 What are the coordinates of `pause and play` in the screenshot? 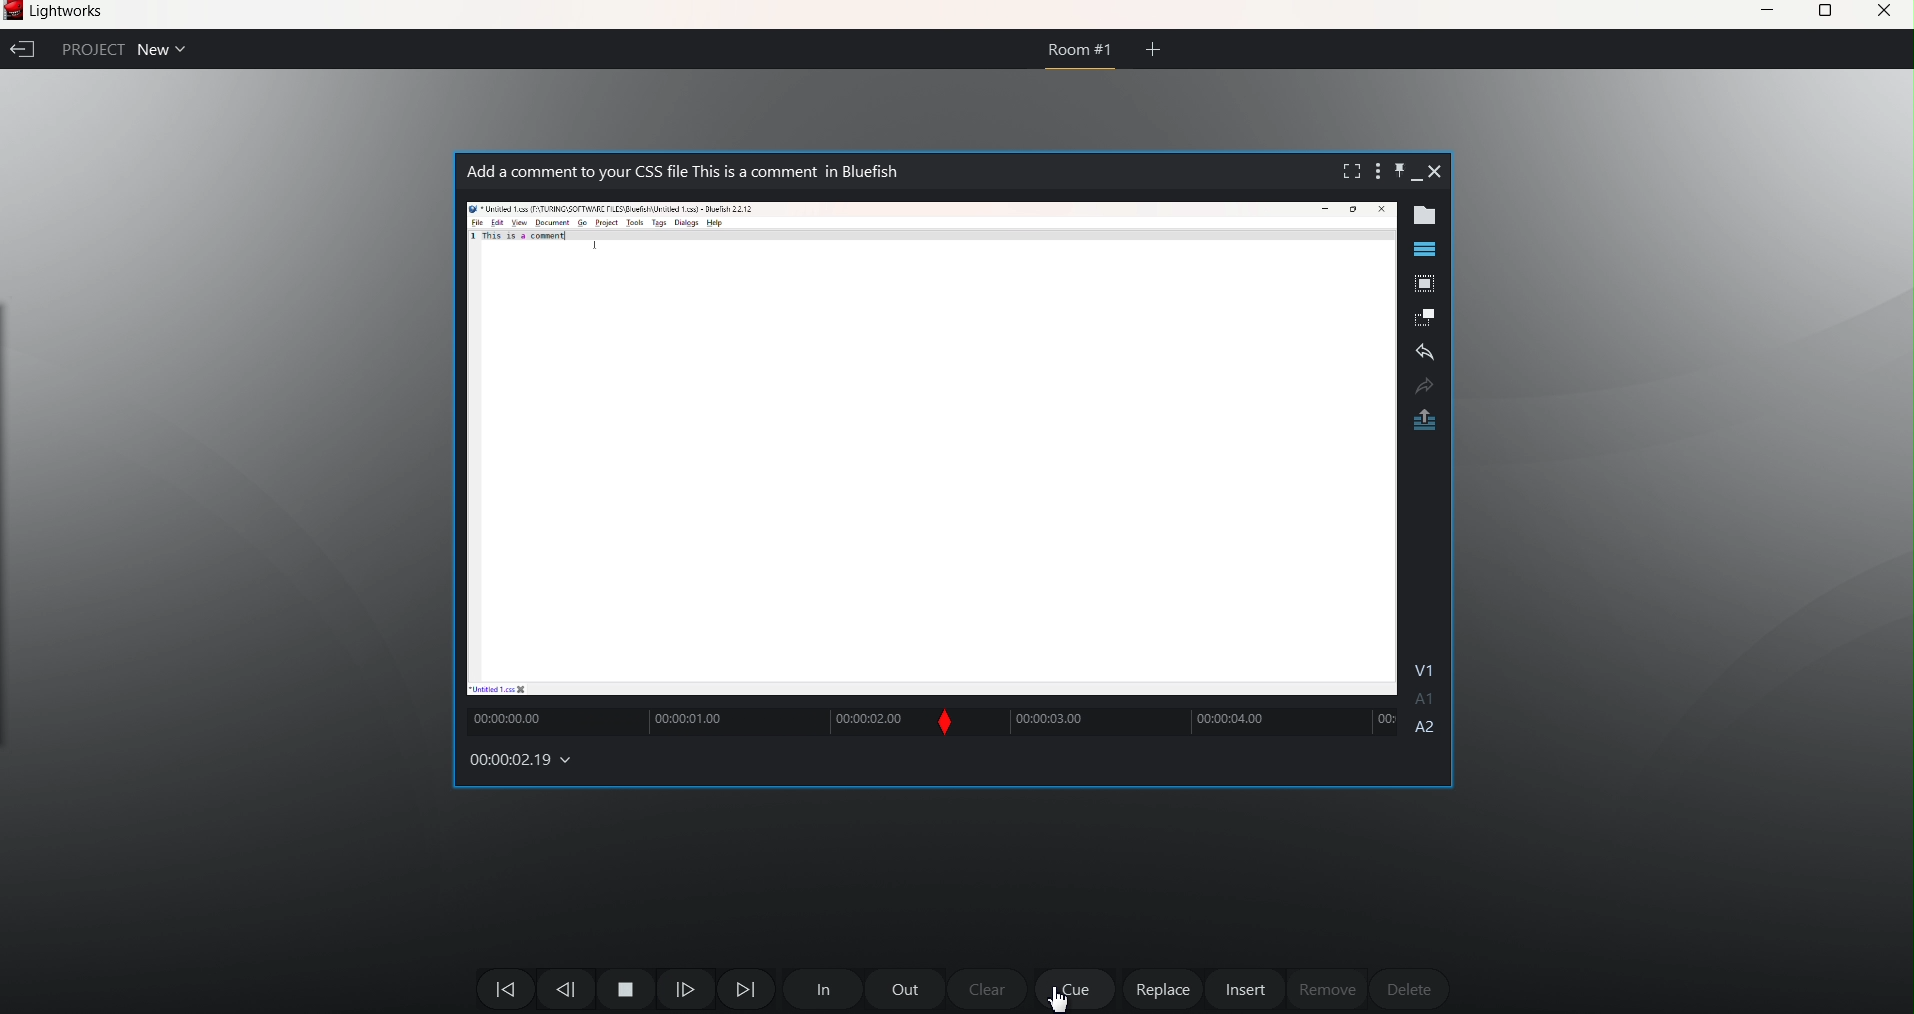 It's located at (625, 989).